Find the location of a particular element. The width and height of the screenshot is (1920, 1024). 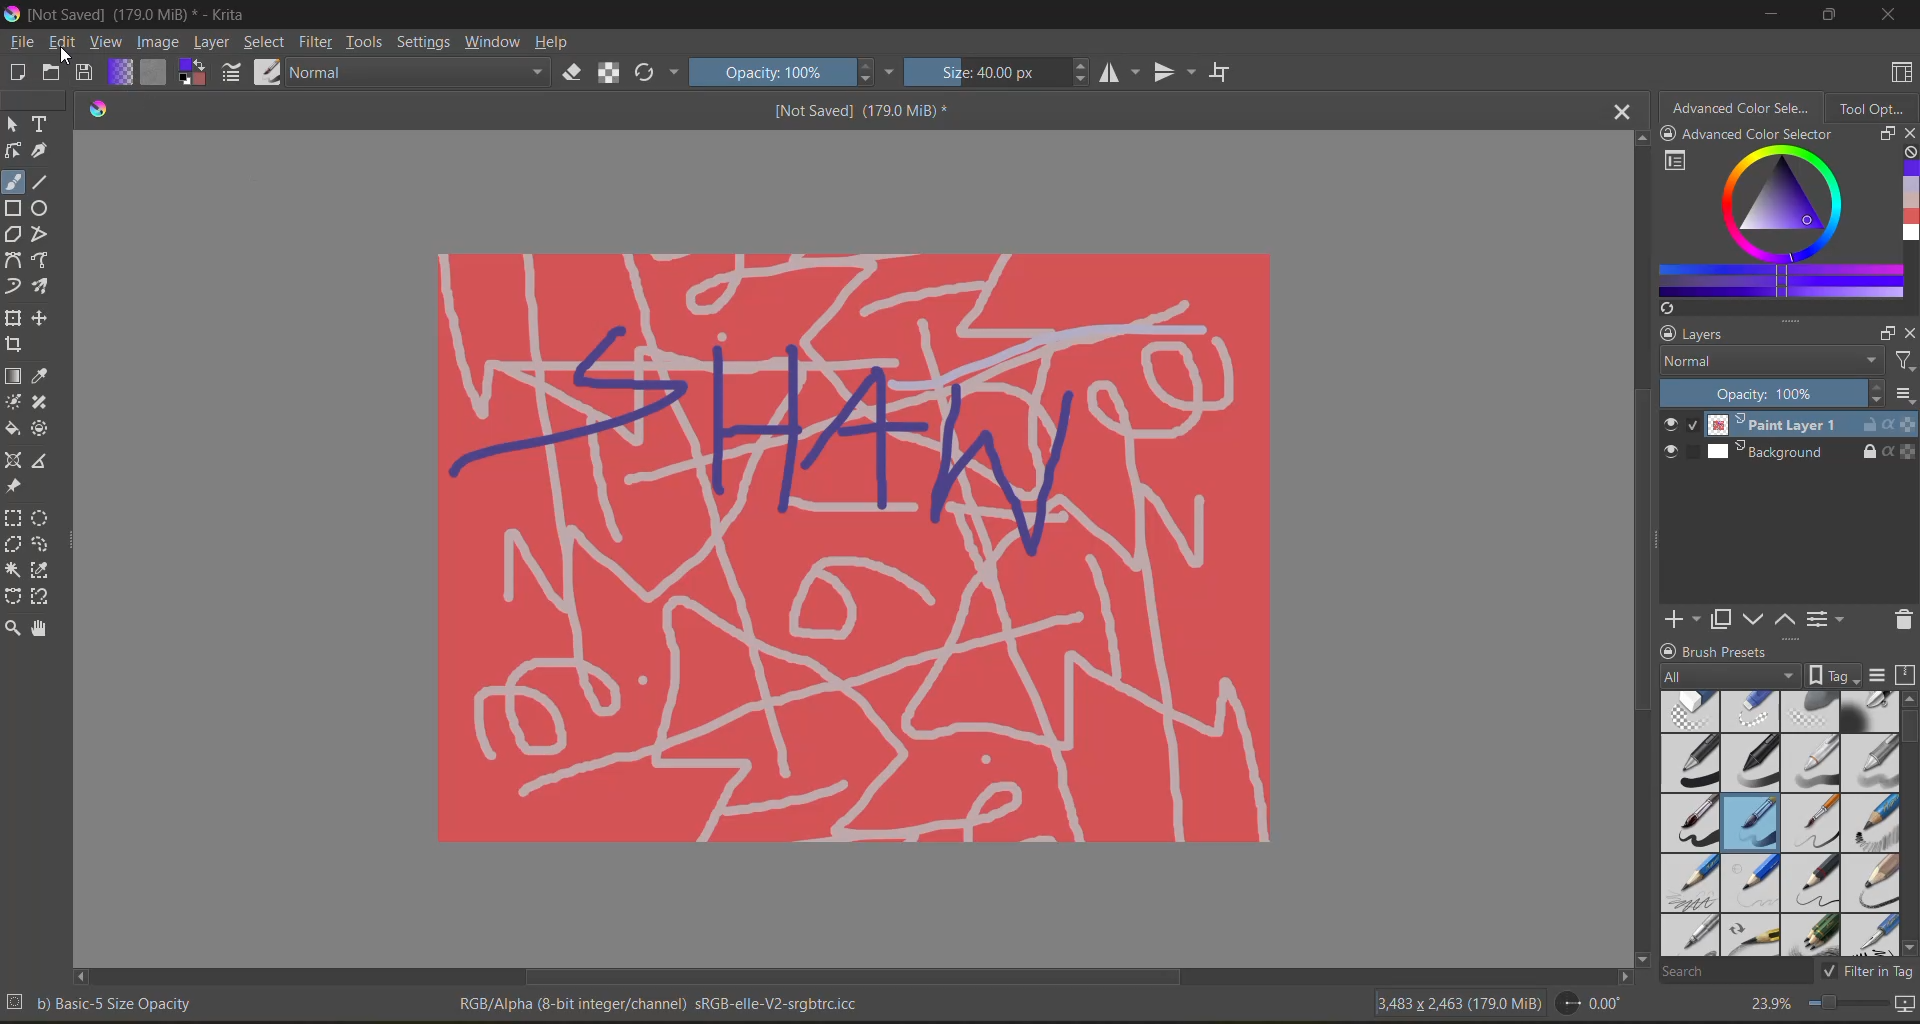

display settings is located at coordinates (1881, 673).